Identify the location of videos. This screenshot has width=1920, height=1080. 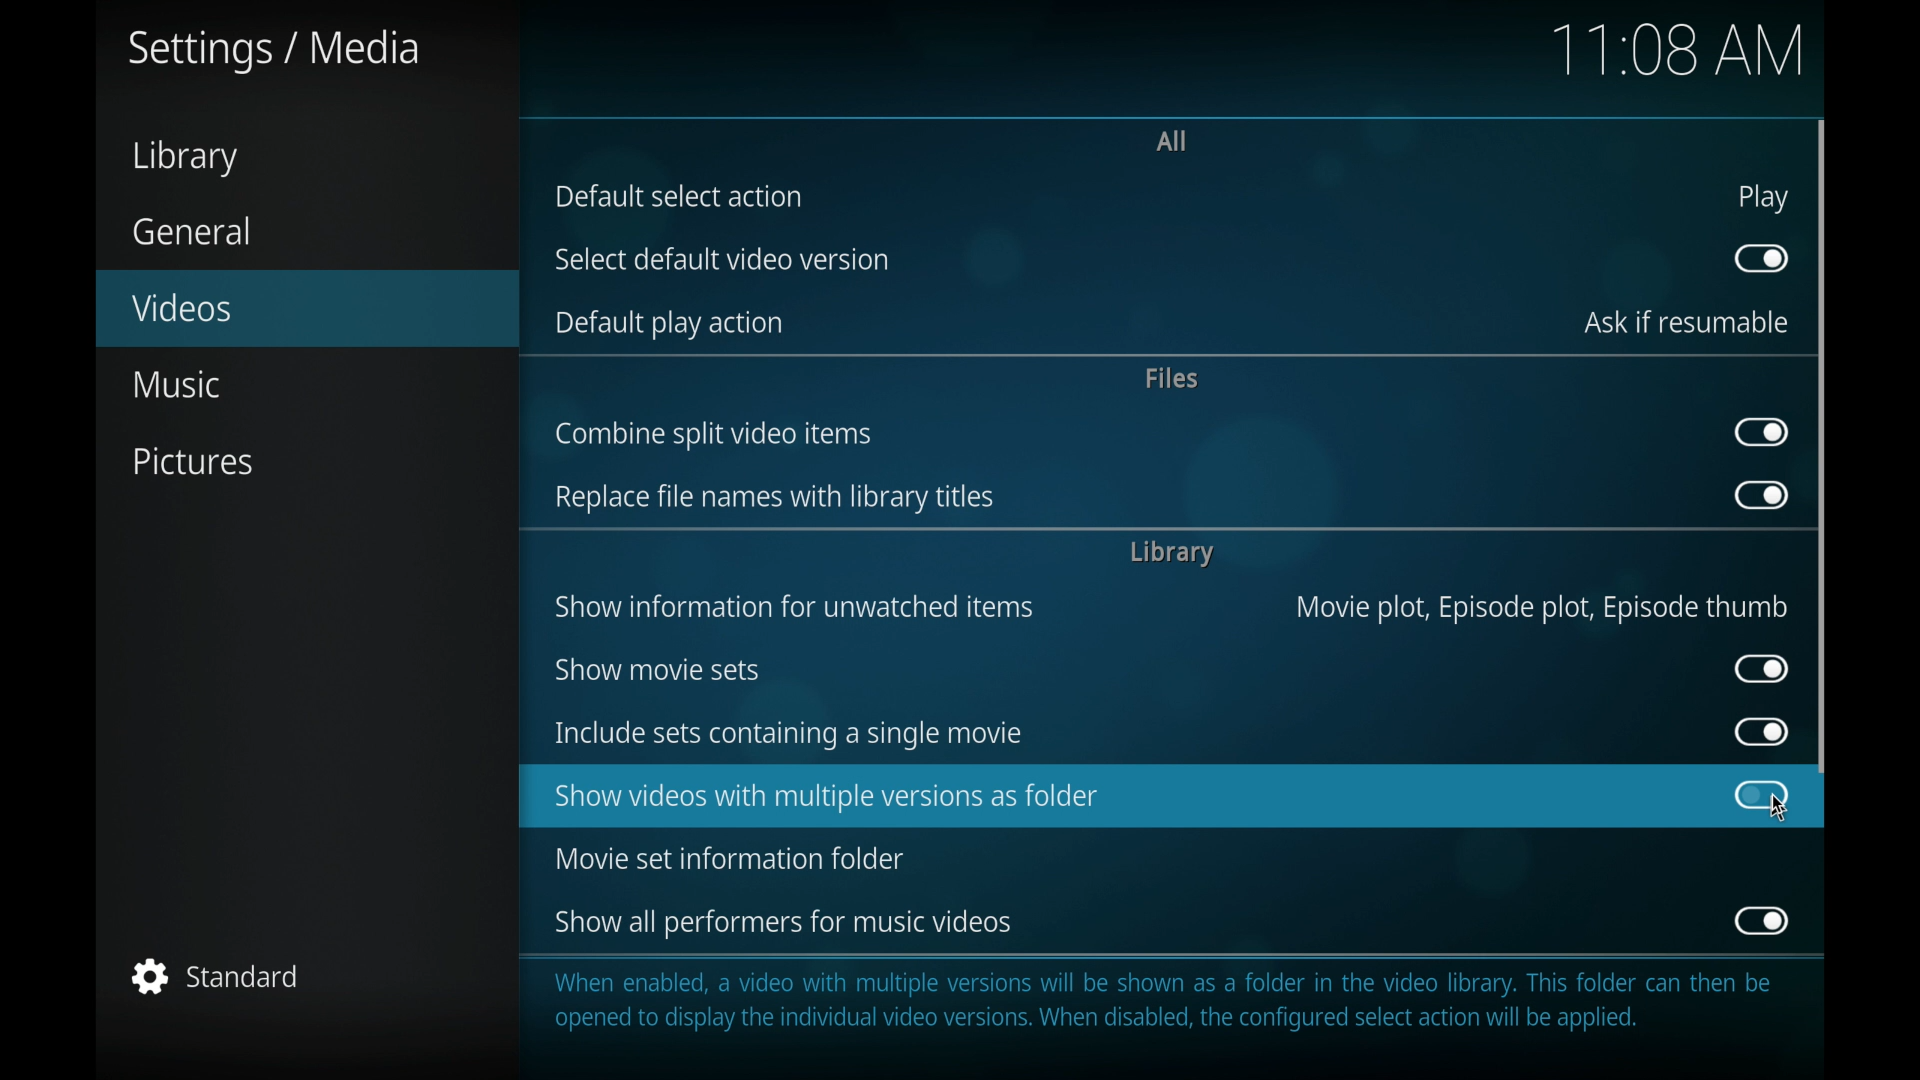
(308, 308).